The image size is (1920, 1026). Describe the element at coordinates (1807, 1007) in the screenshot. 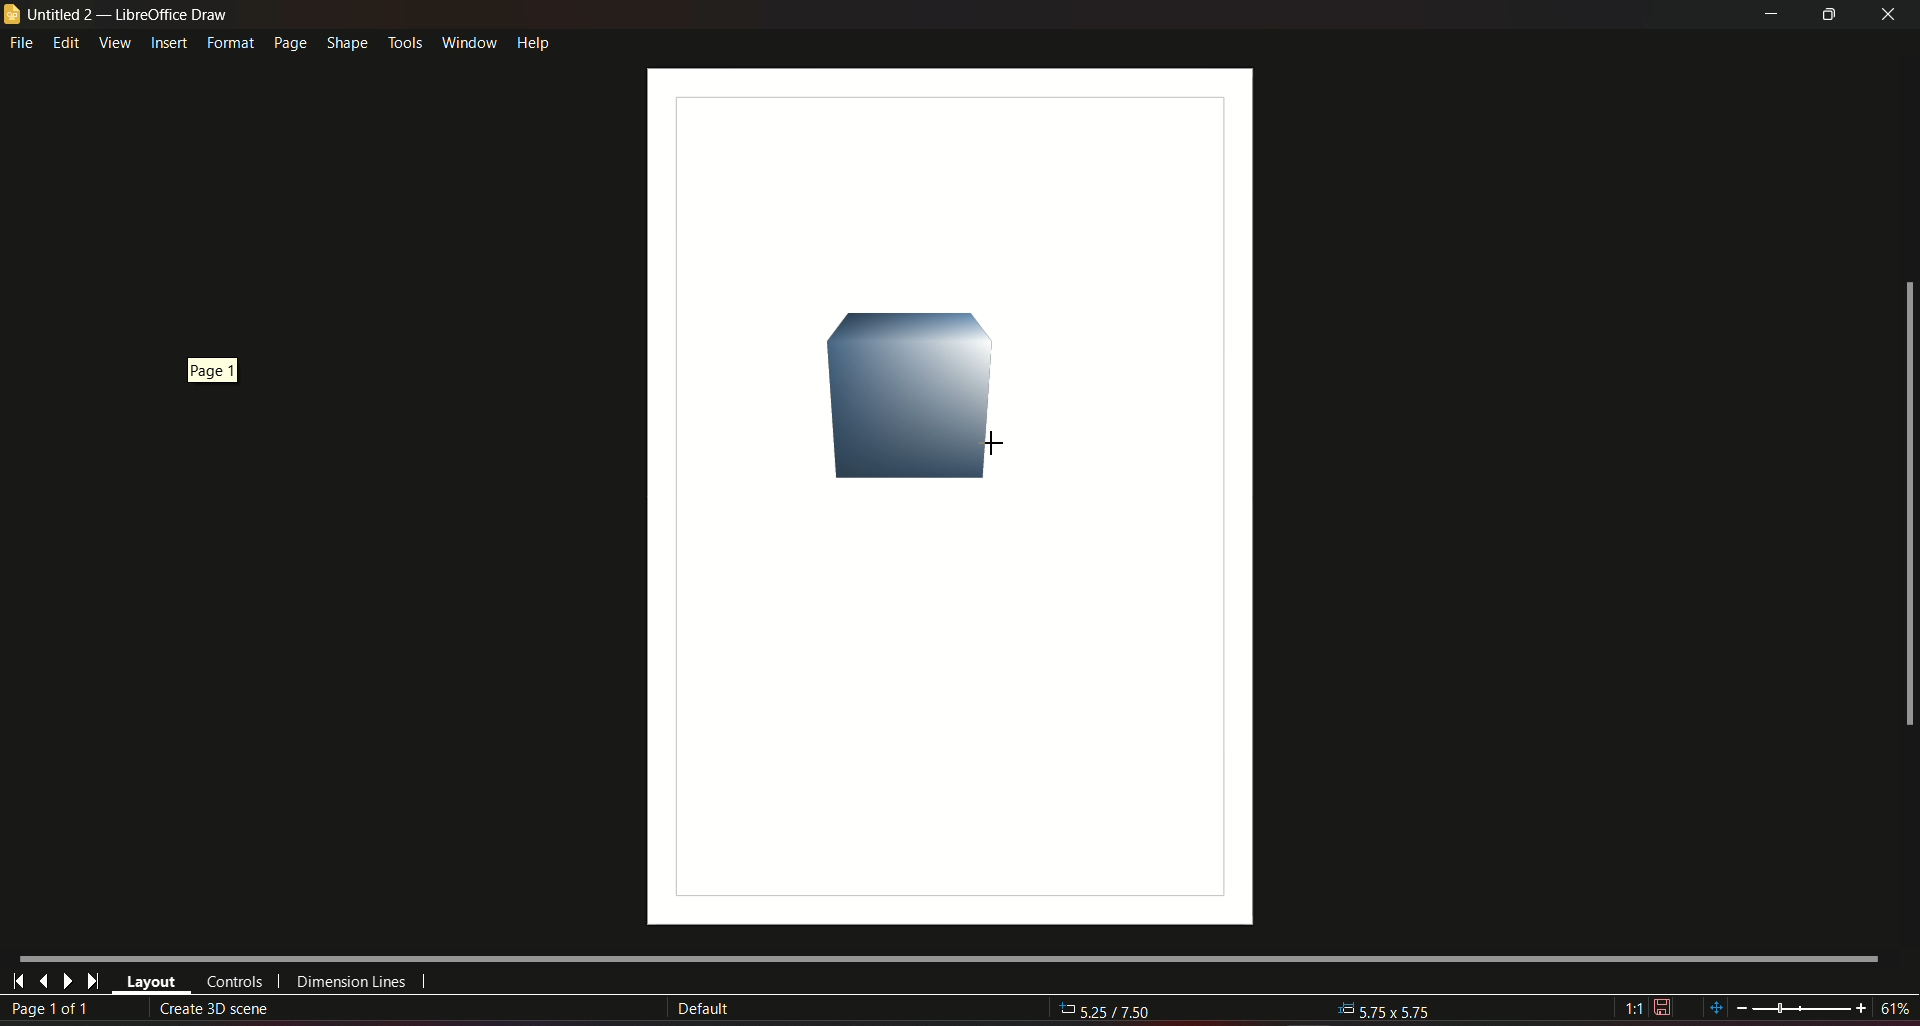

I see `zoom` at that location.